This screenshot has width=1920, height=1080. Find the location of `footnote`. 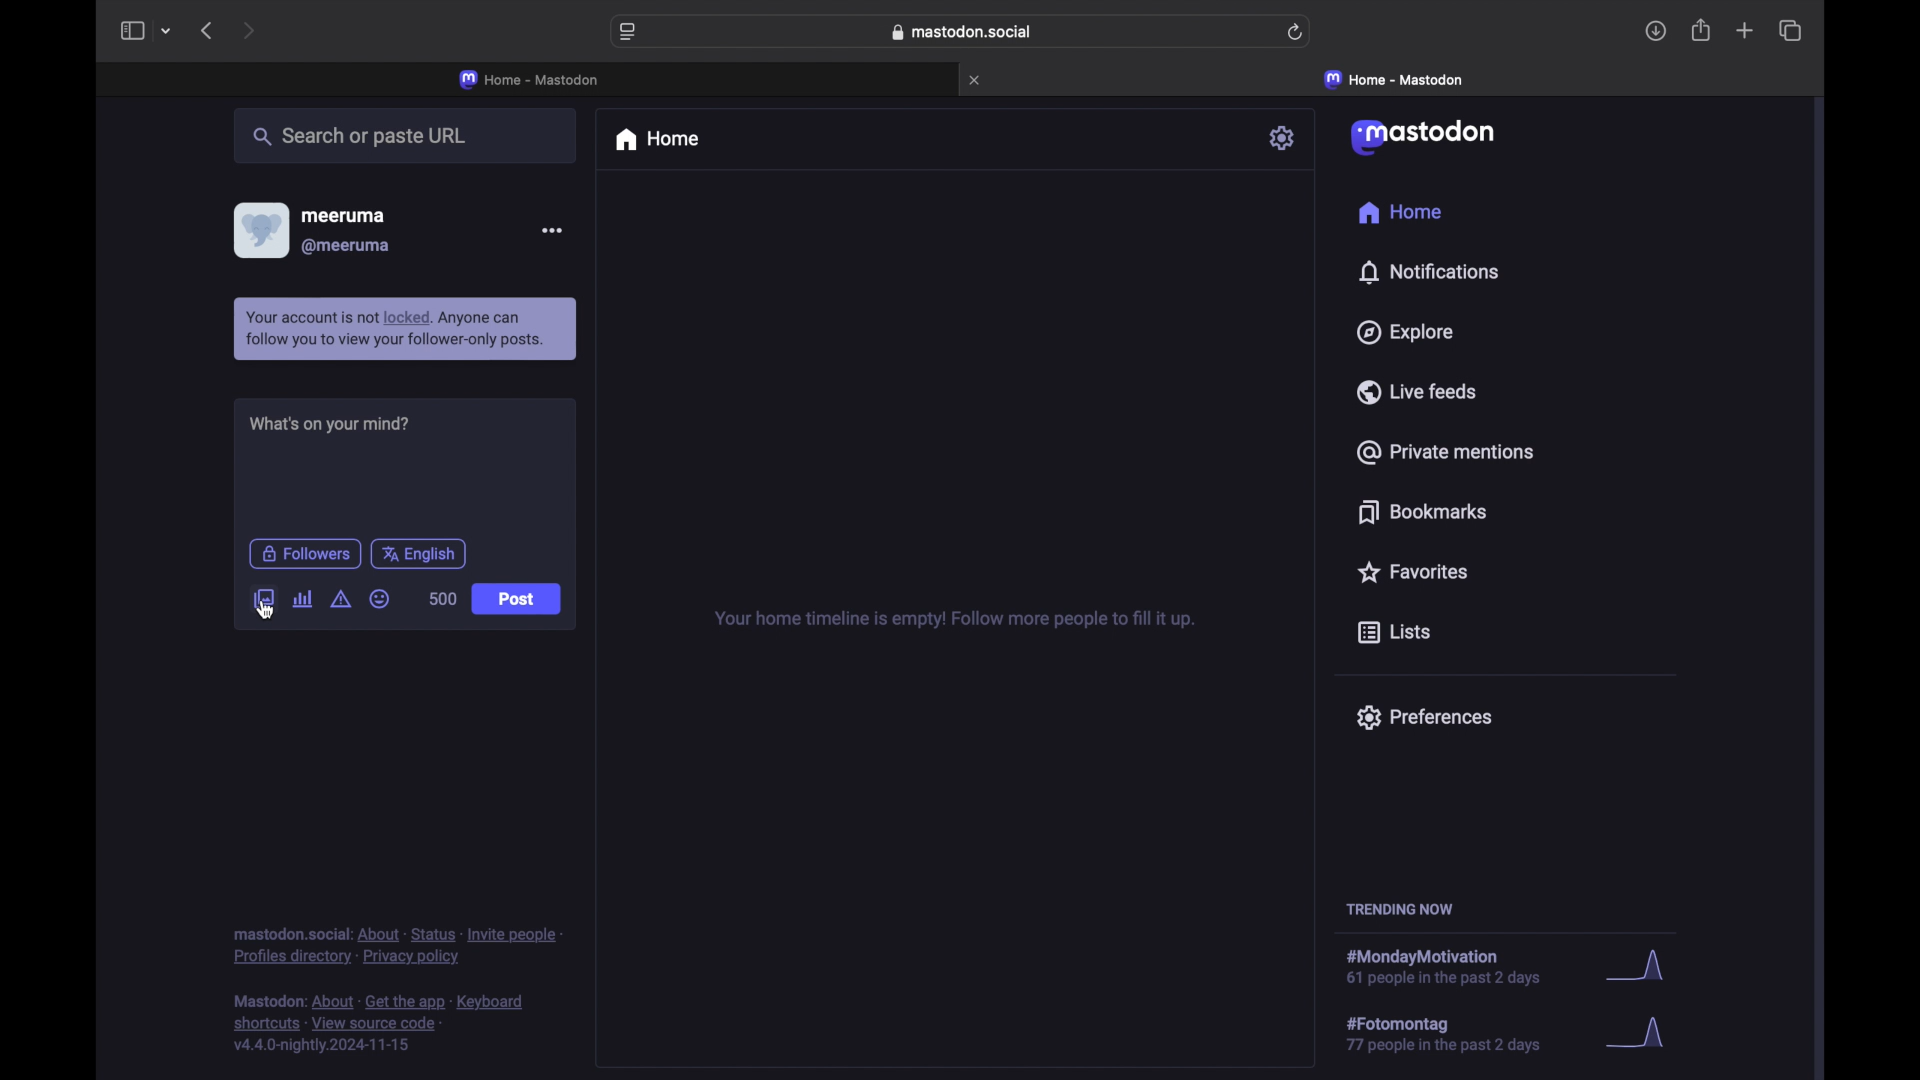

footnote is located at coordinates (379, 1025).